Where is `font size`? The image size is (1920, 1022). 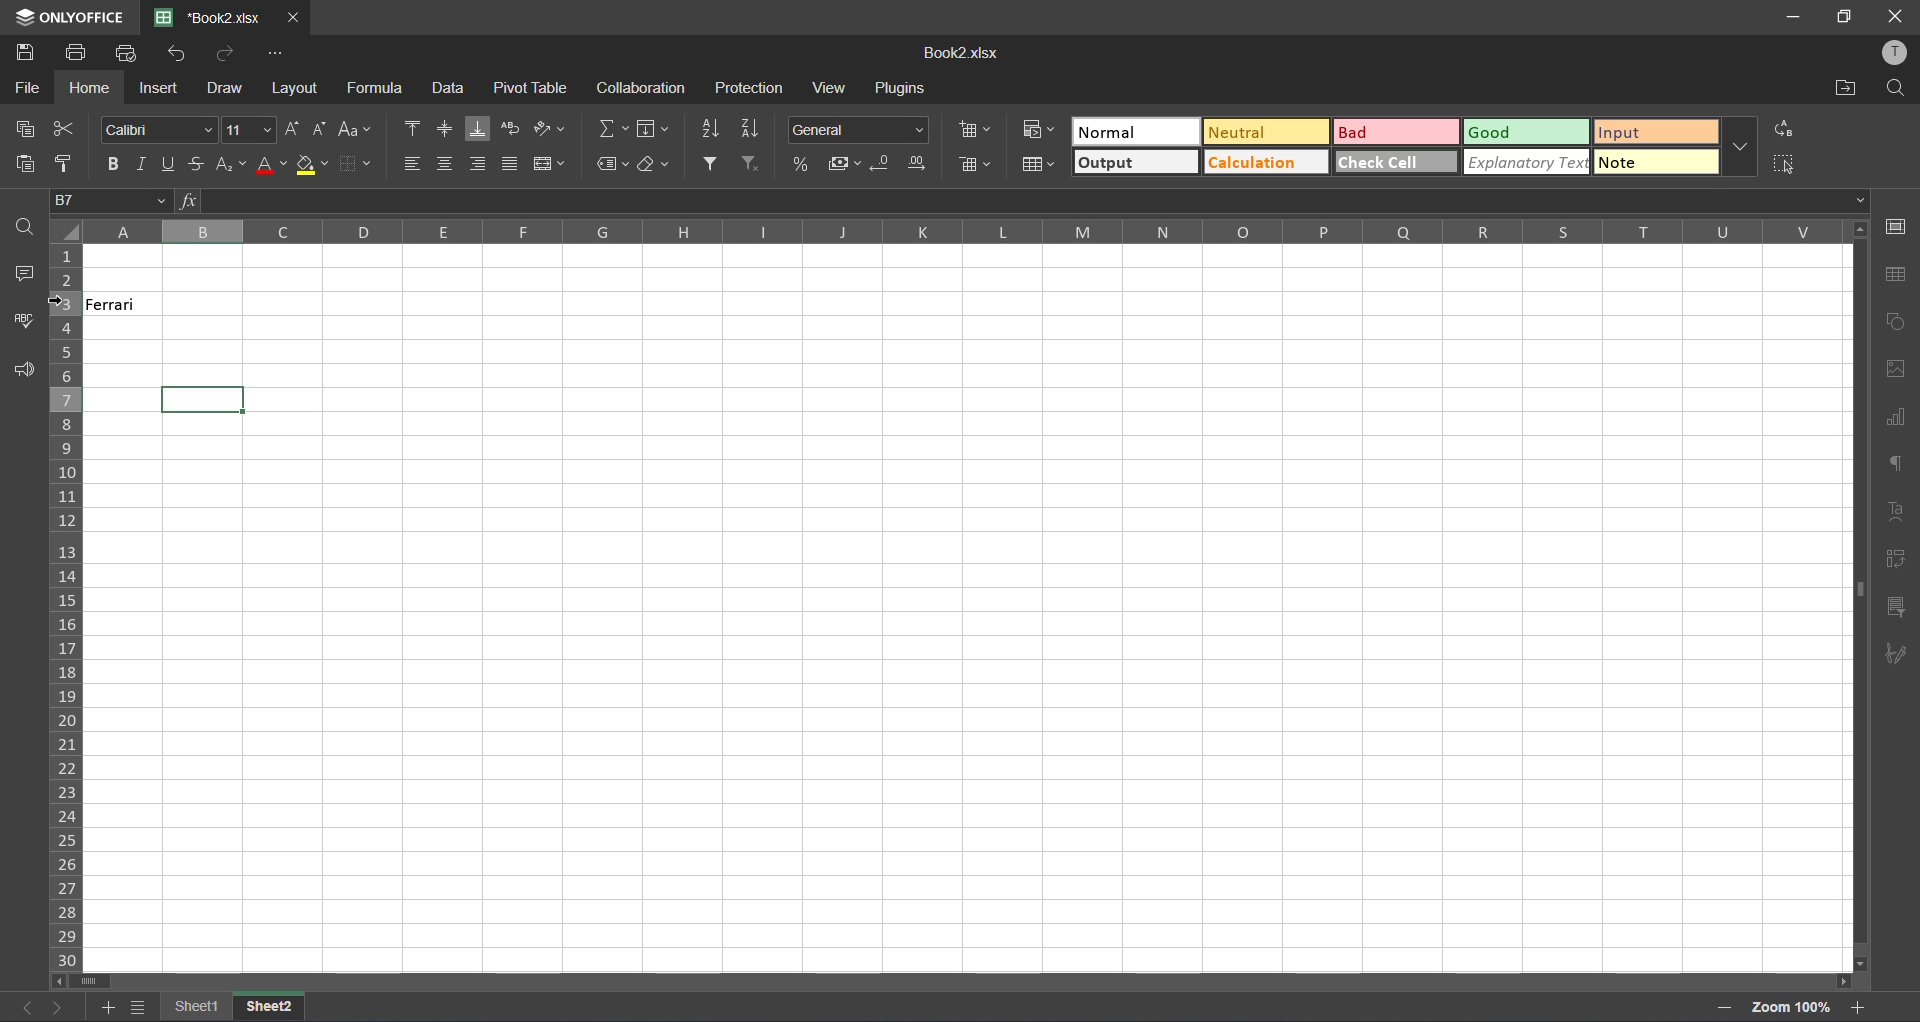
font size is located at coordinates (246, 128).